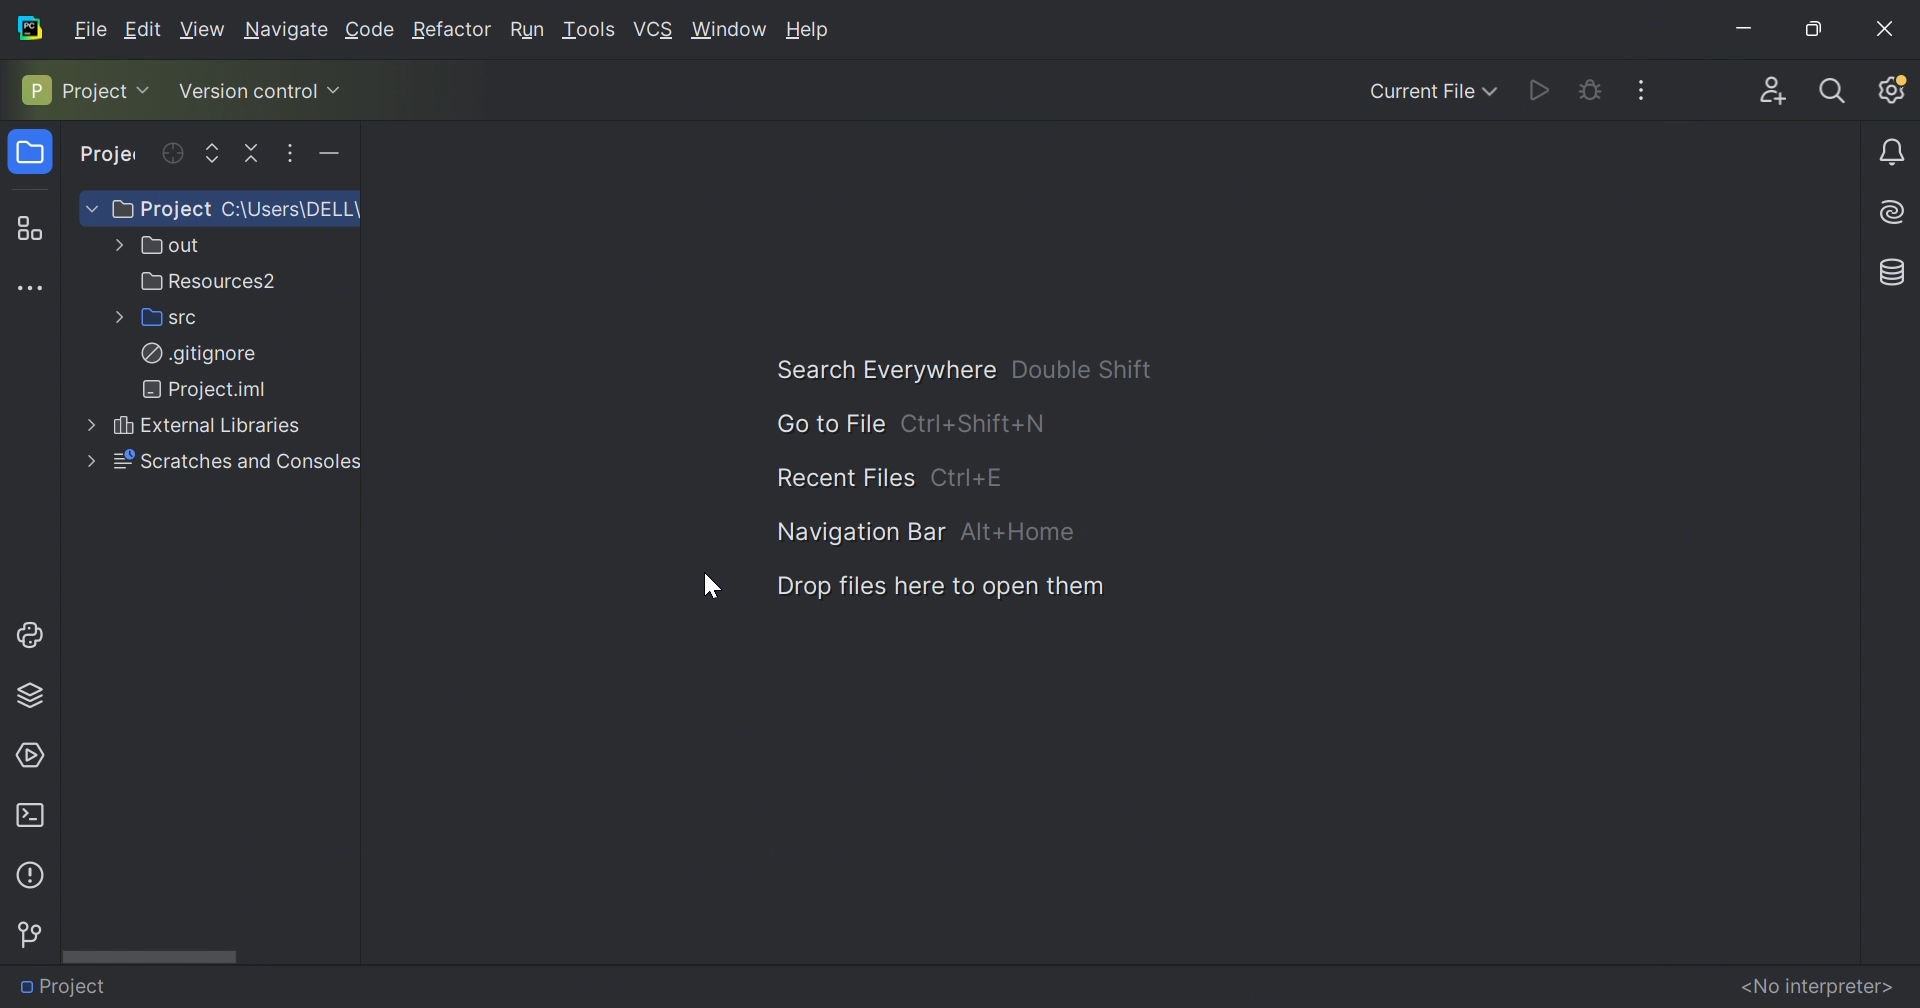 The width and height of the screenshot is (1920, 1008). I want to click on Refactor, so click(450, 30).